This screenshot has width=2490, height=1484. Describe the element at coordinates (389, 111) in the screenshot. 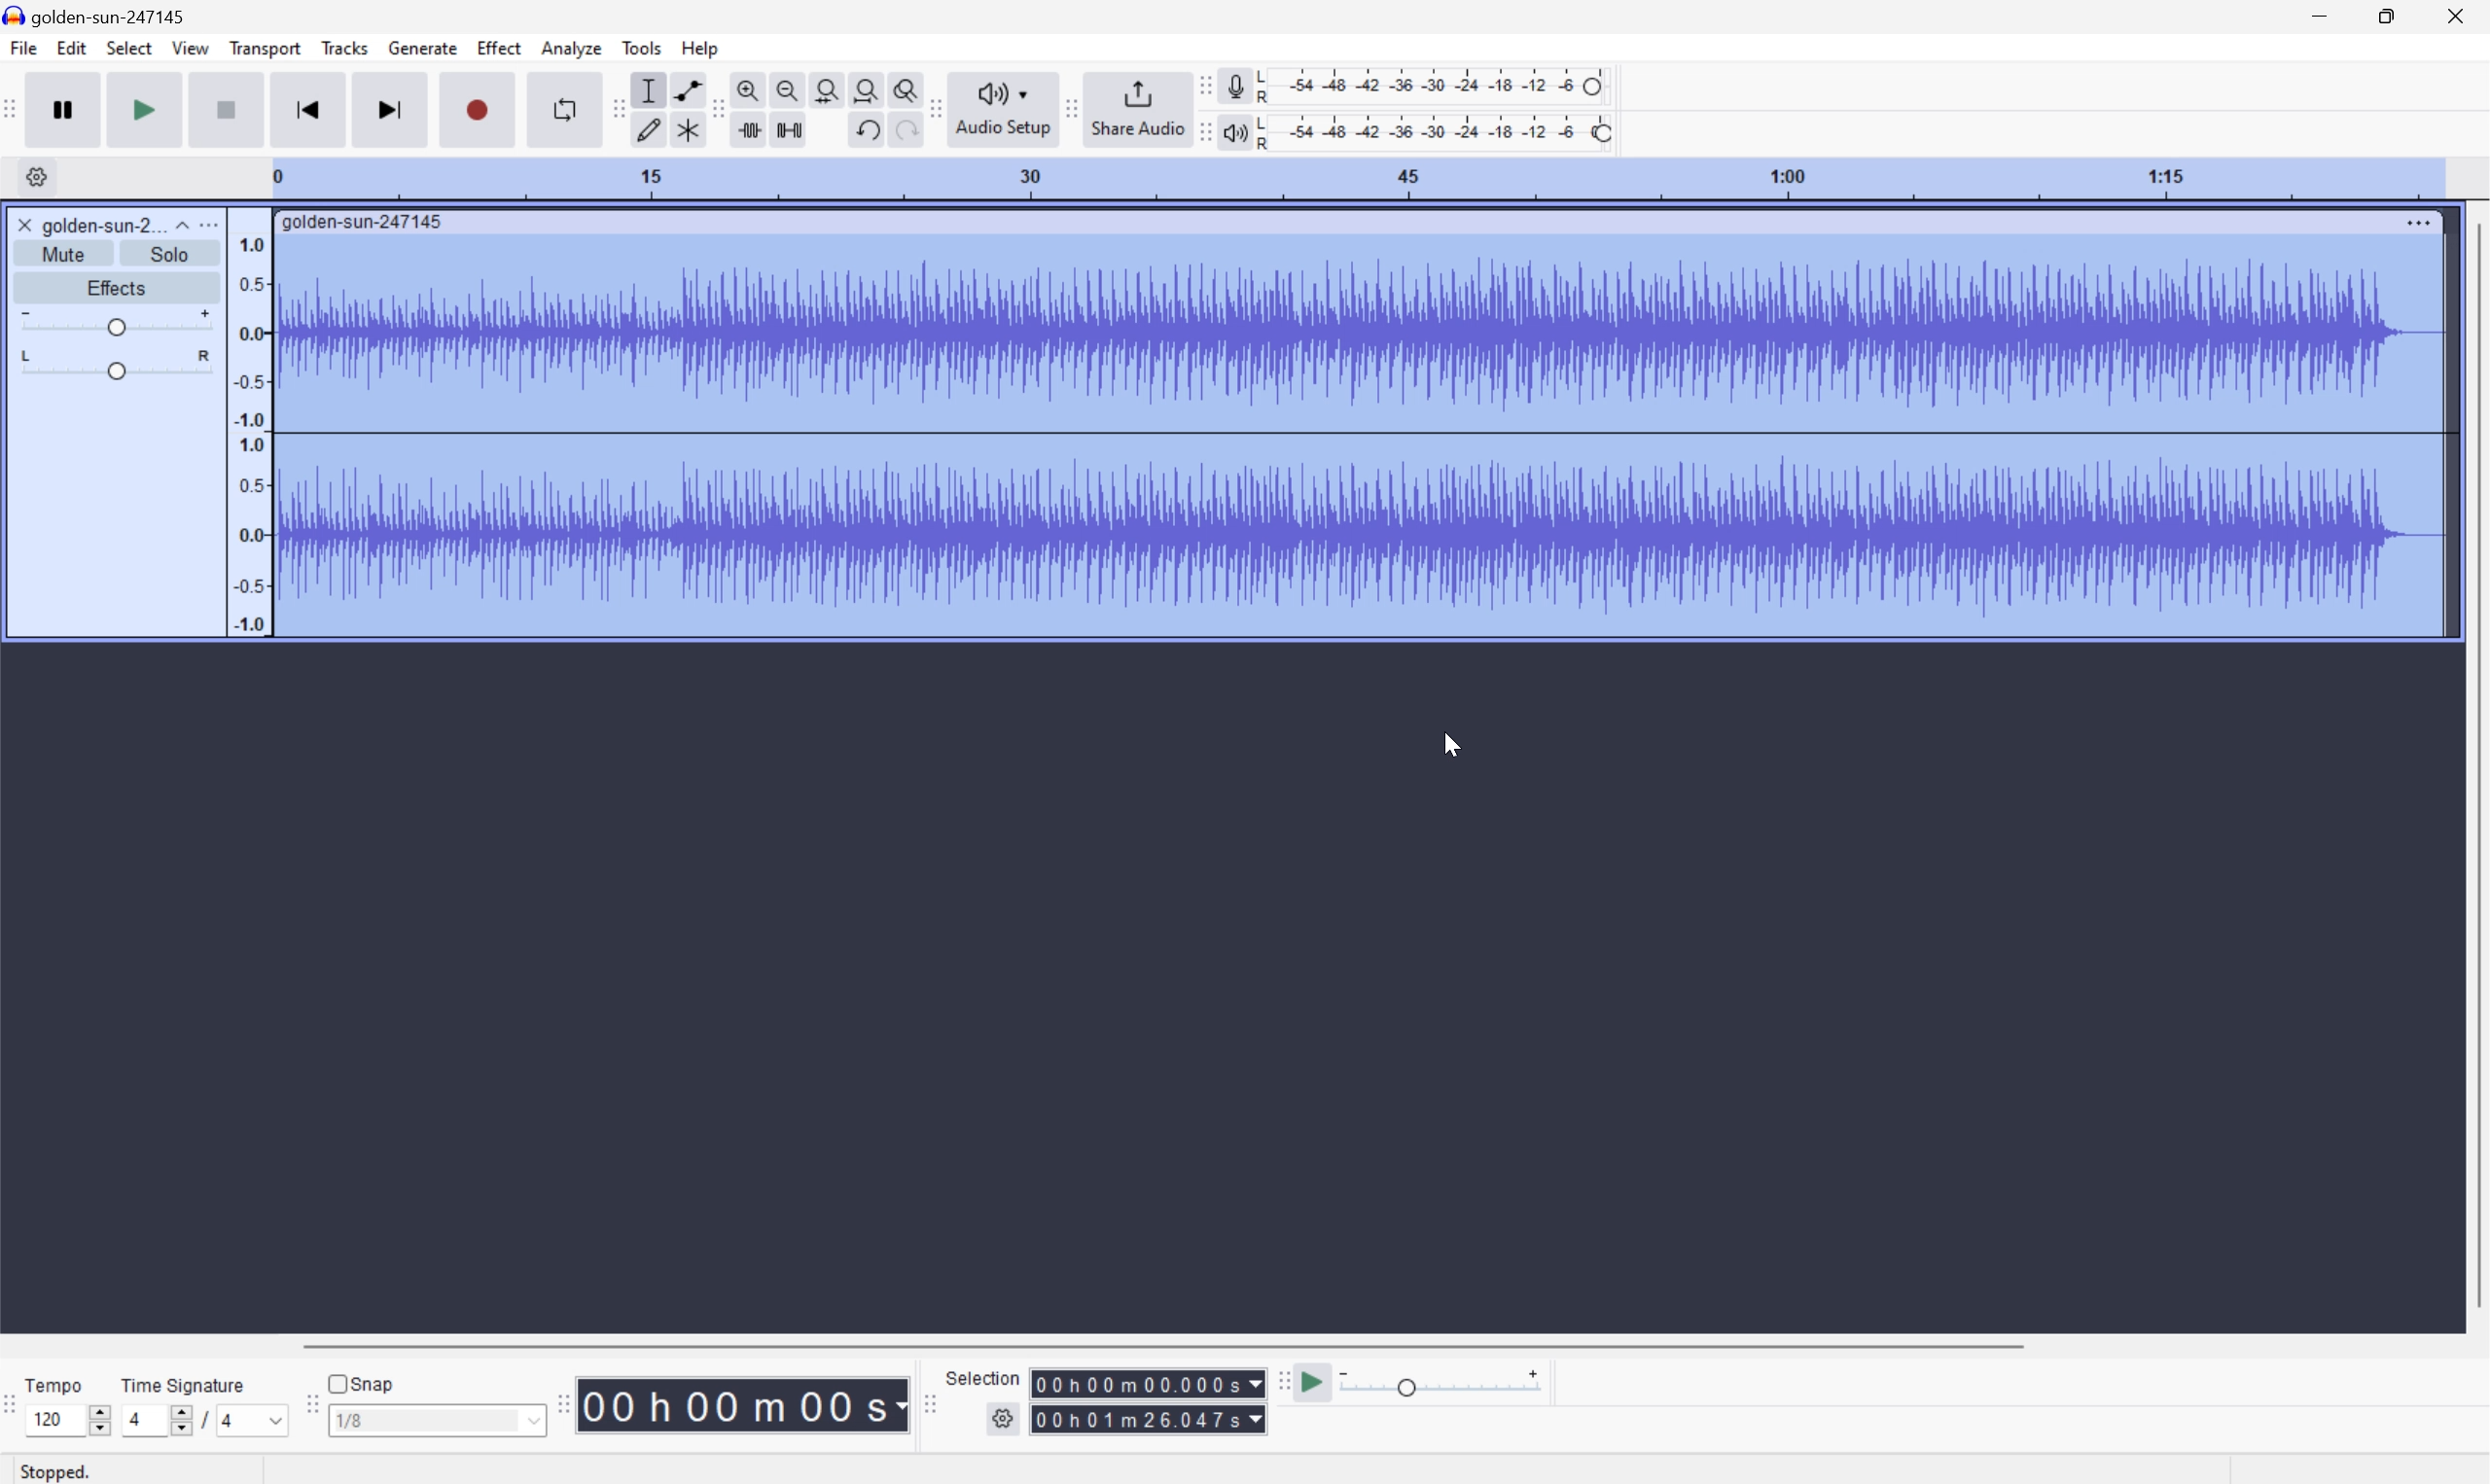

I see `Skip to end` at that location.